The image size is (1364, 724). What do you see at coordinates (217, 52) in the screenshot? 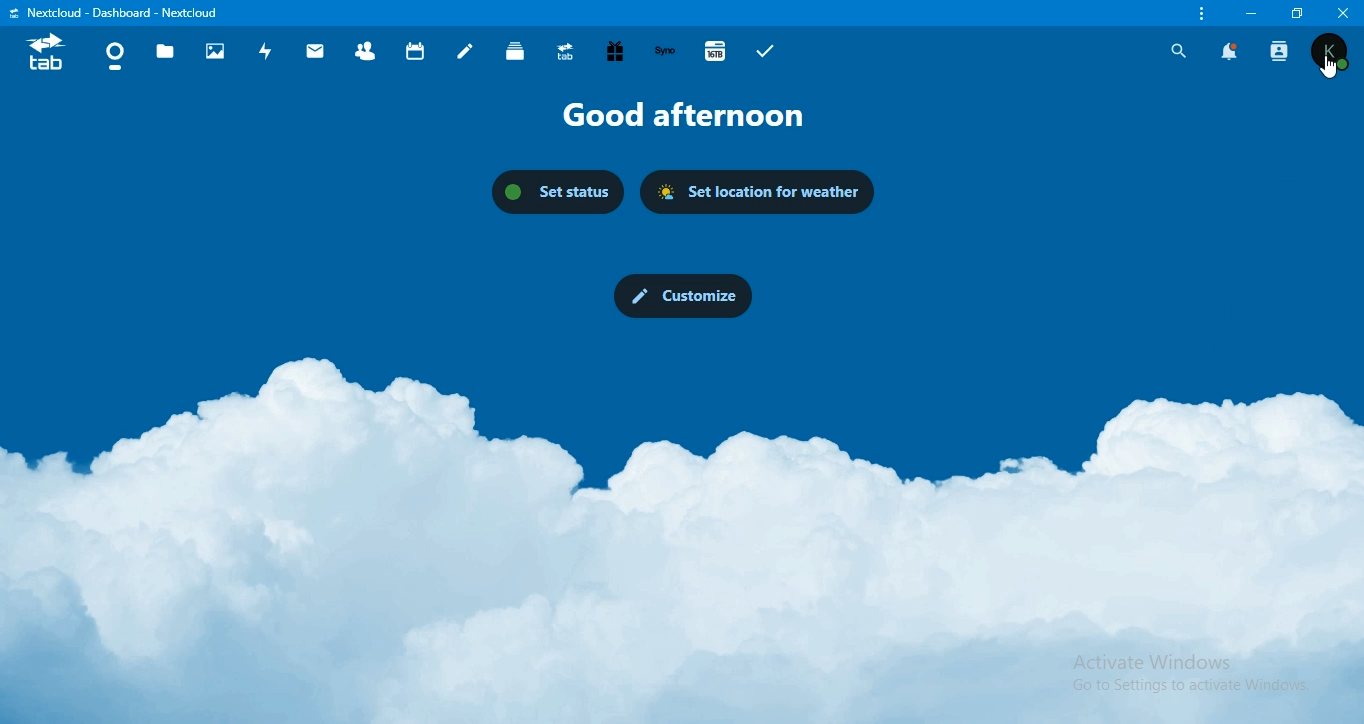
I see `photos` at bounding box center [217, 52].